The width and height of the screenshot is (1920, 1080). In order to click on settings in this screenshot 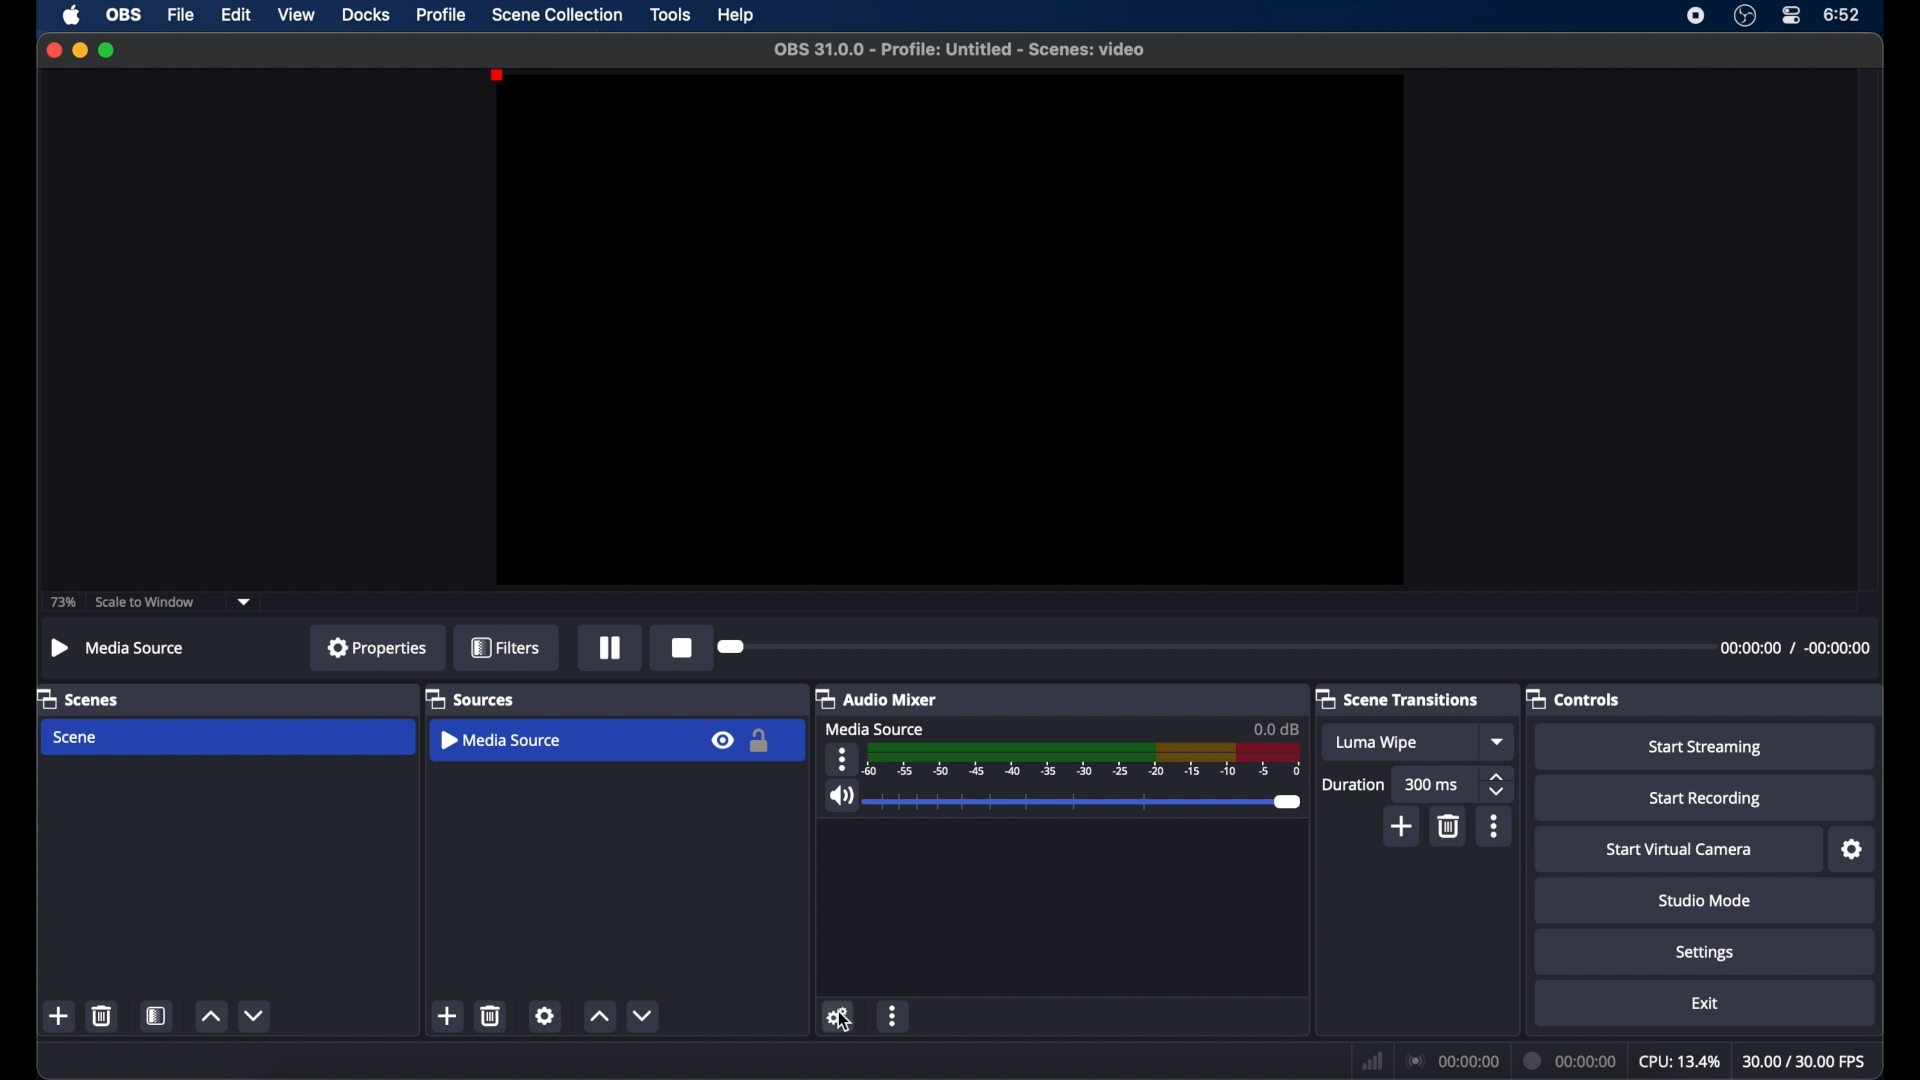, I will do `click(1852, 850)`.